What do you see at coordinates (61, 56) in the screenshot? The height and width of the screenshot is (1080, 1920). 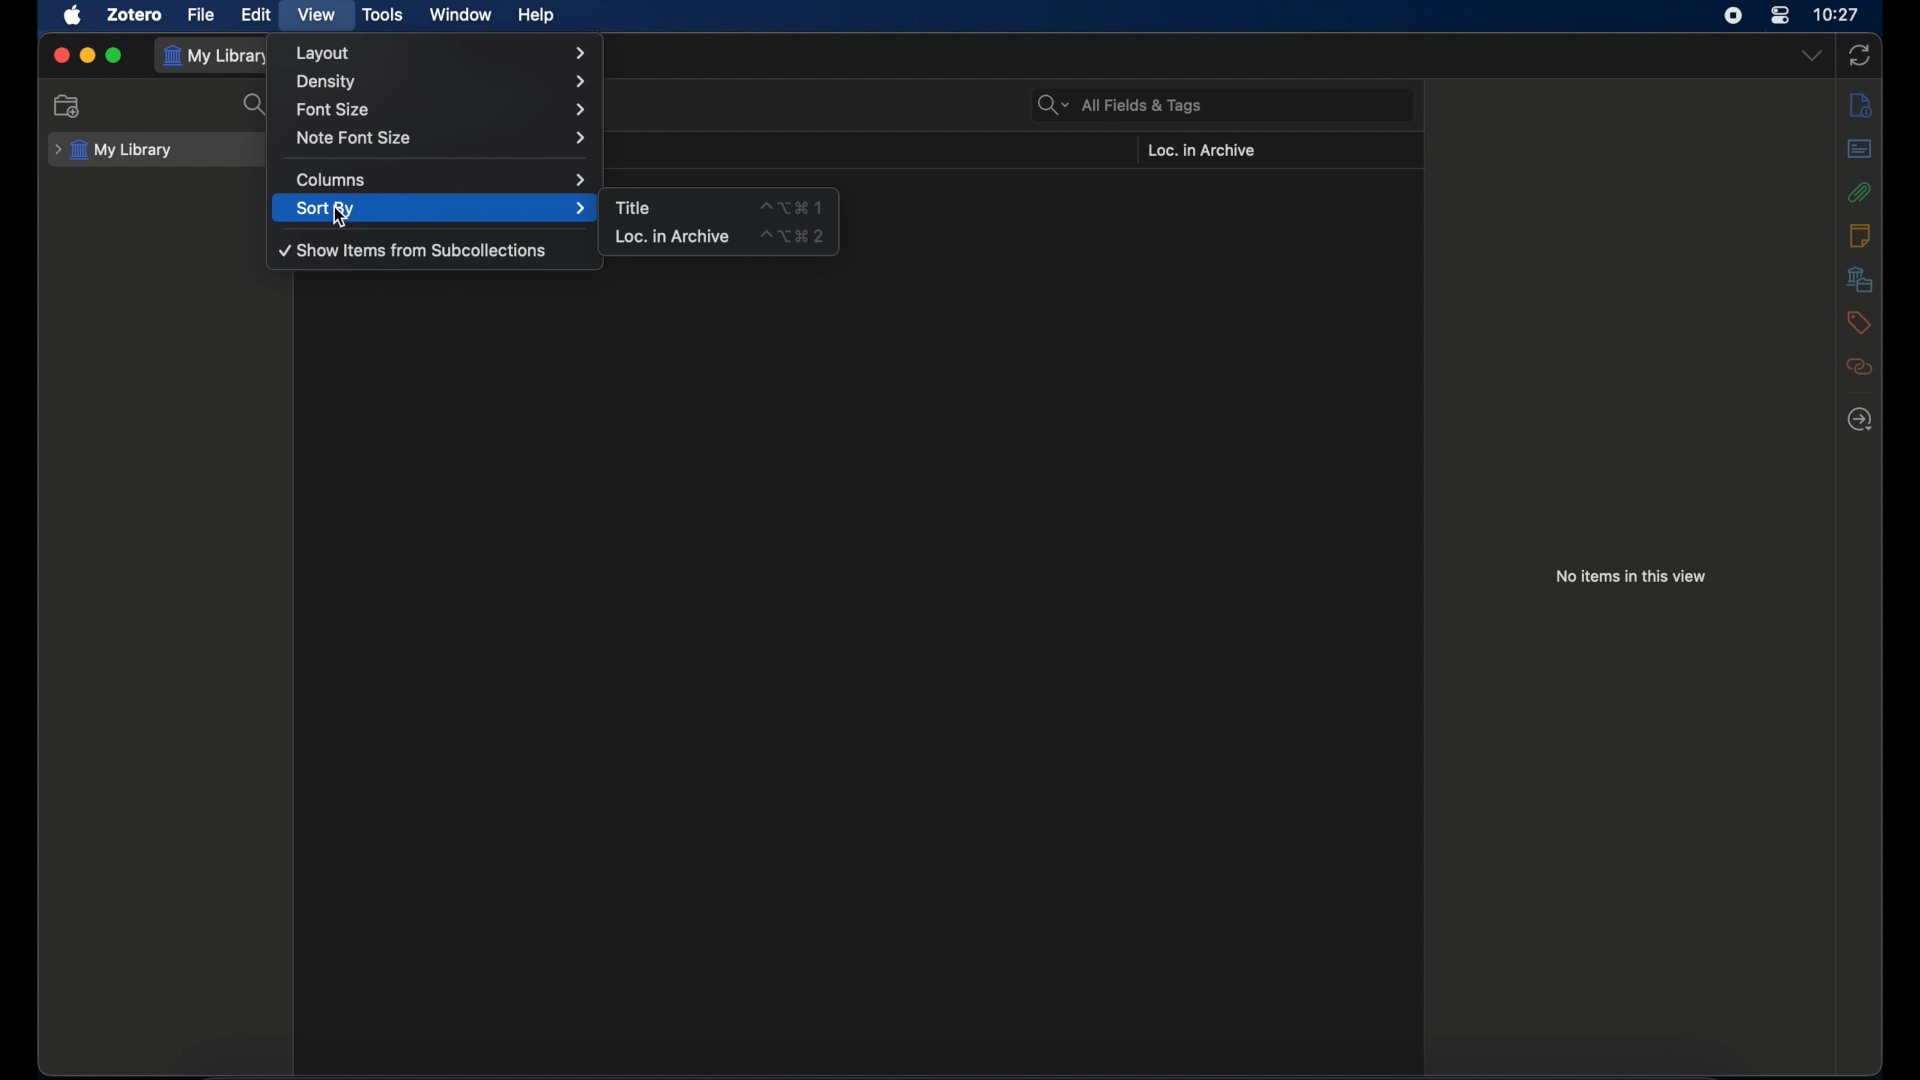 I see `close` at bounding box center [61, 56].